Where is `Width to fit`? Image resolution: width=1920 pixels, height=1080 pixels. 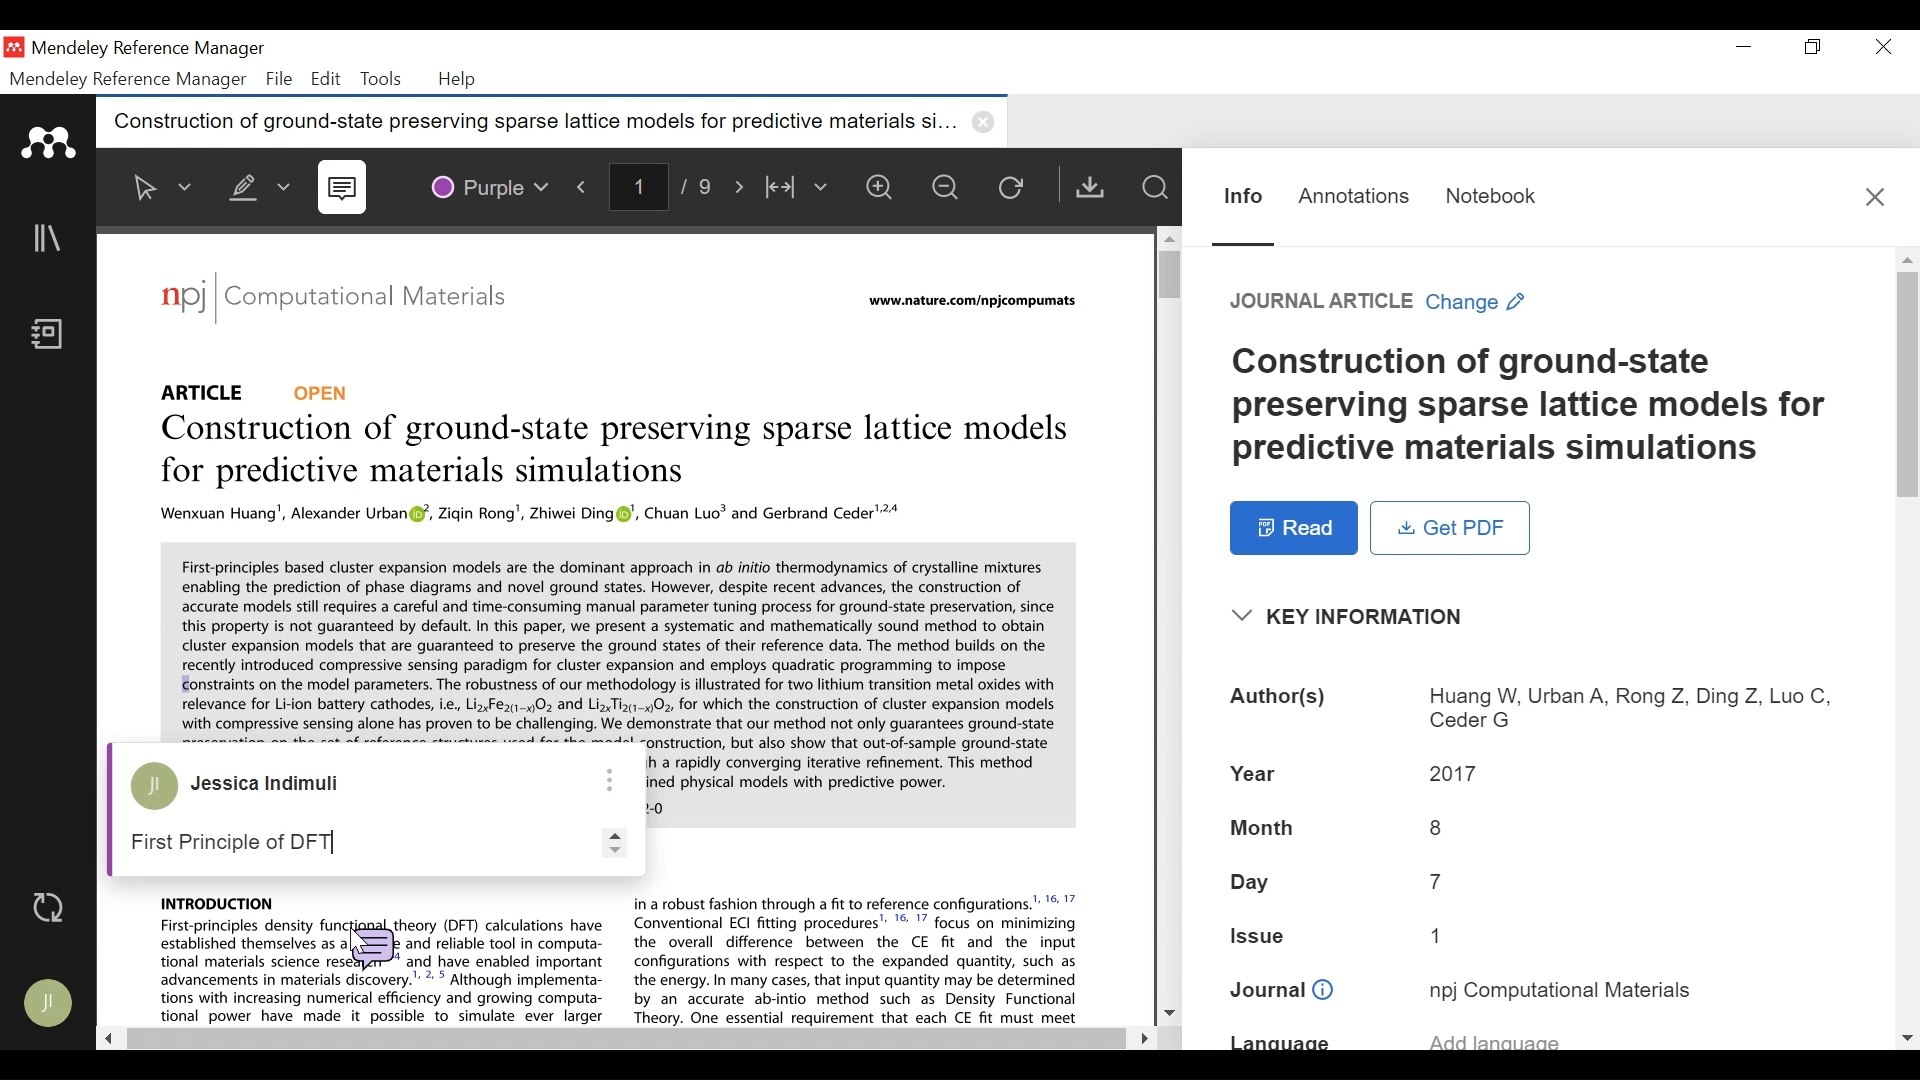
Width to fit is located at coordinates (799, 189).